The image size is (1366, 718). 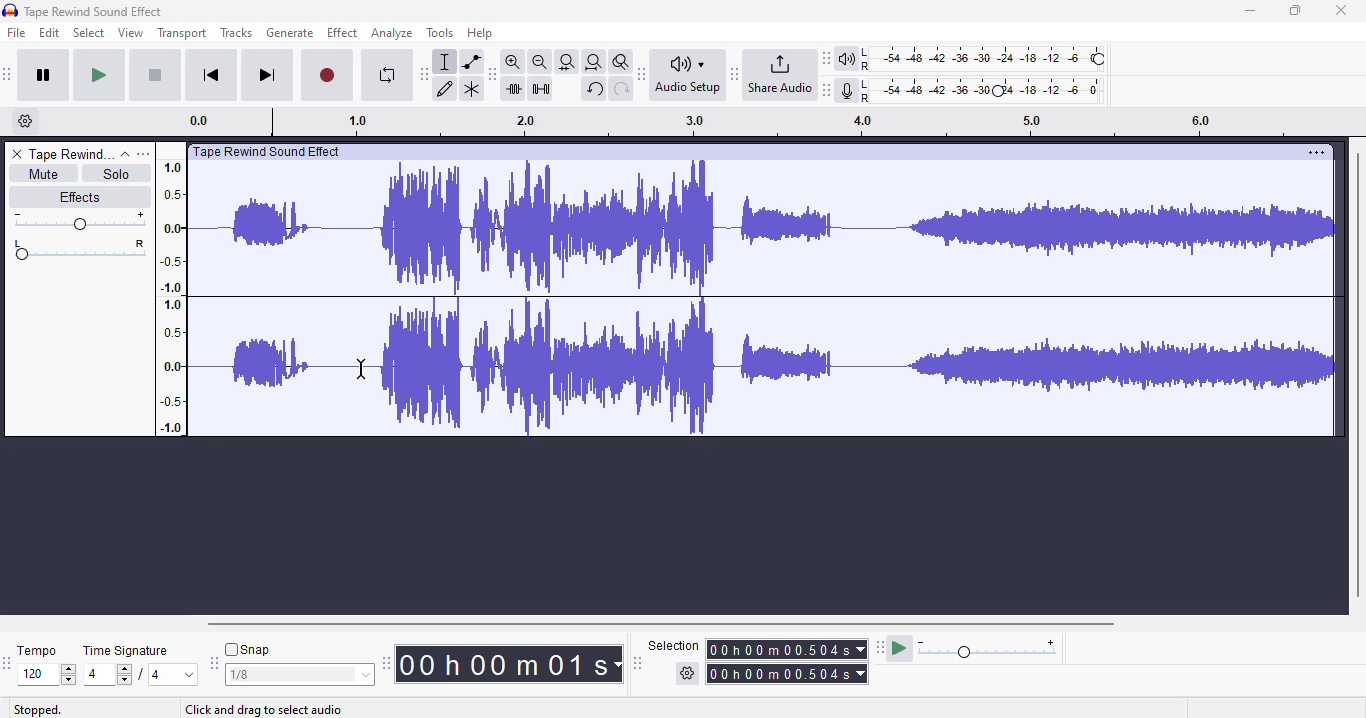 What do you see at coordinates (236, 32) in the screenshot?
I see `tracks` at bounding box center [236, 32].